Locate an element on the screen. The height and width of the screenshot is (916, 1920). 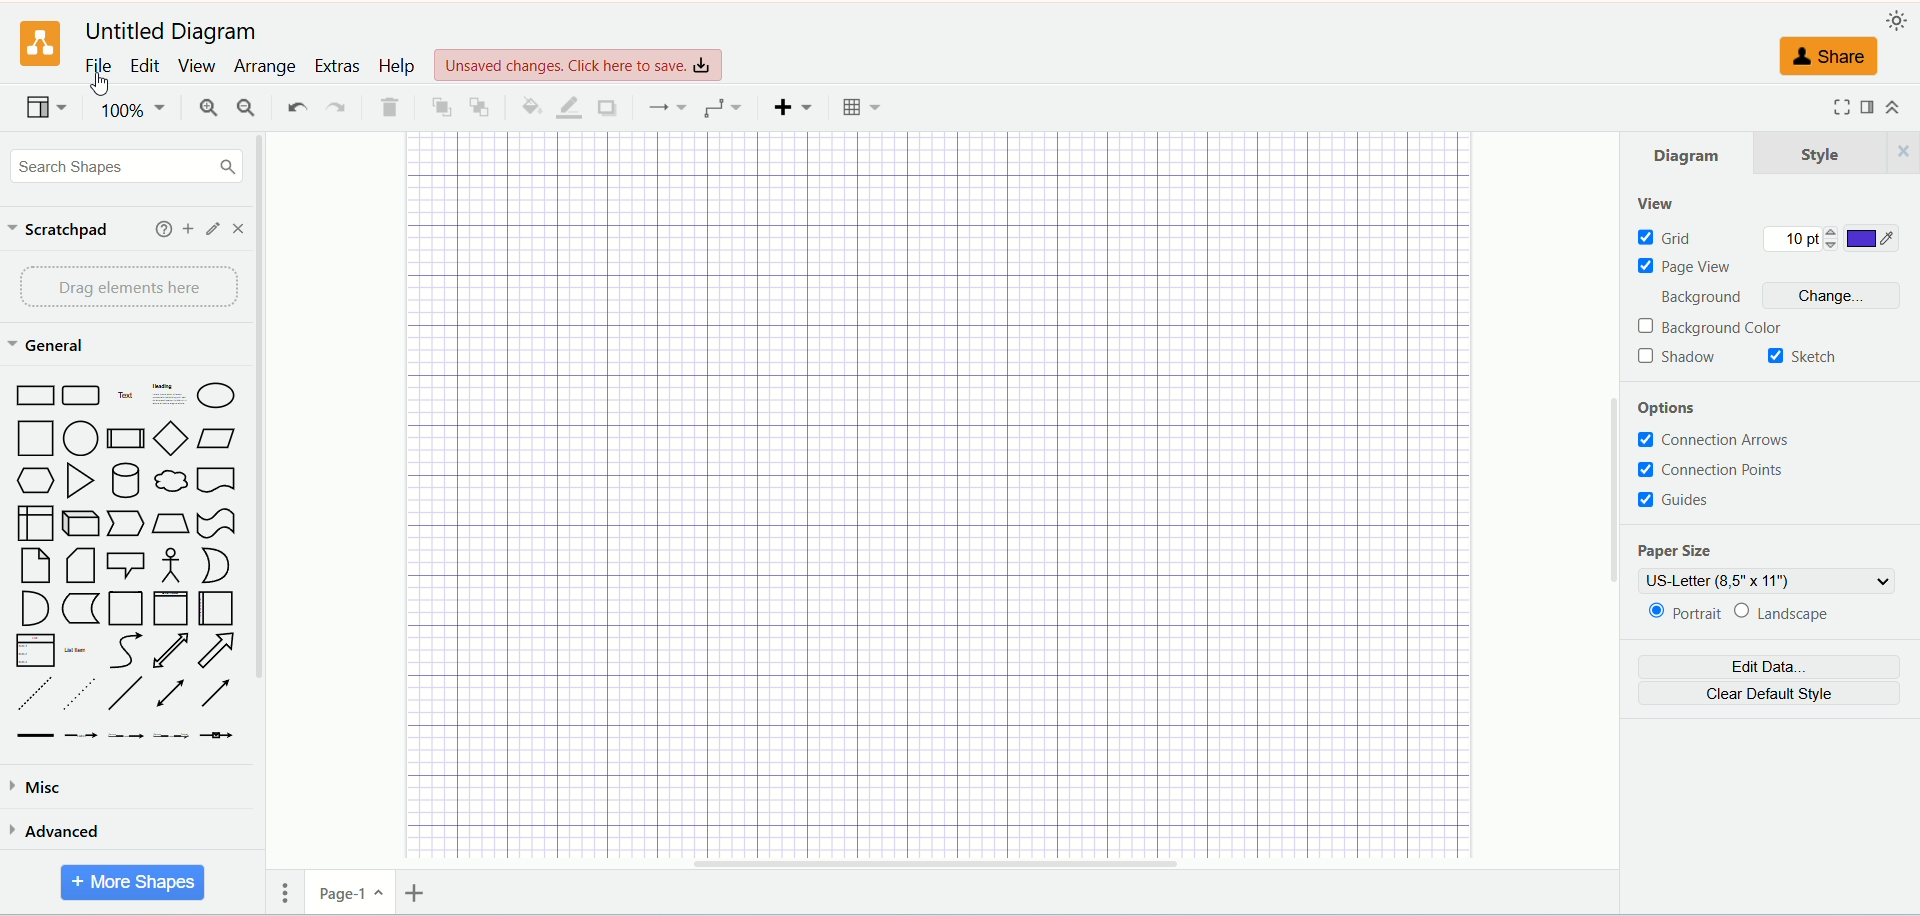
Ellipse is located at coordinates (217, 399).